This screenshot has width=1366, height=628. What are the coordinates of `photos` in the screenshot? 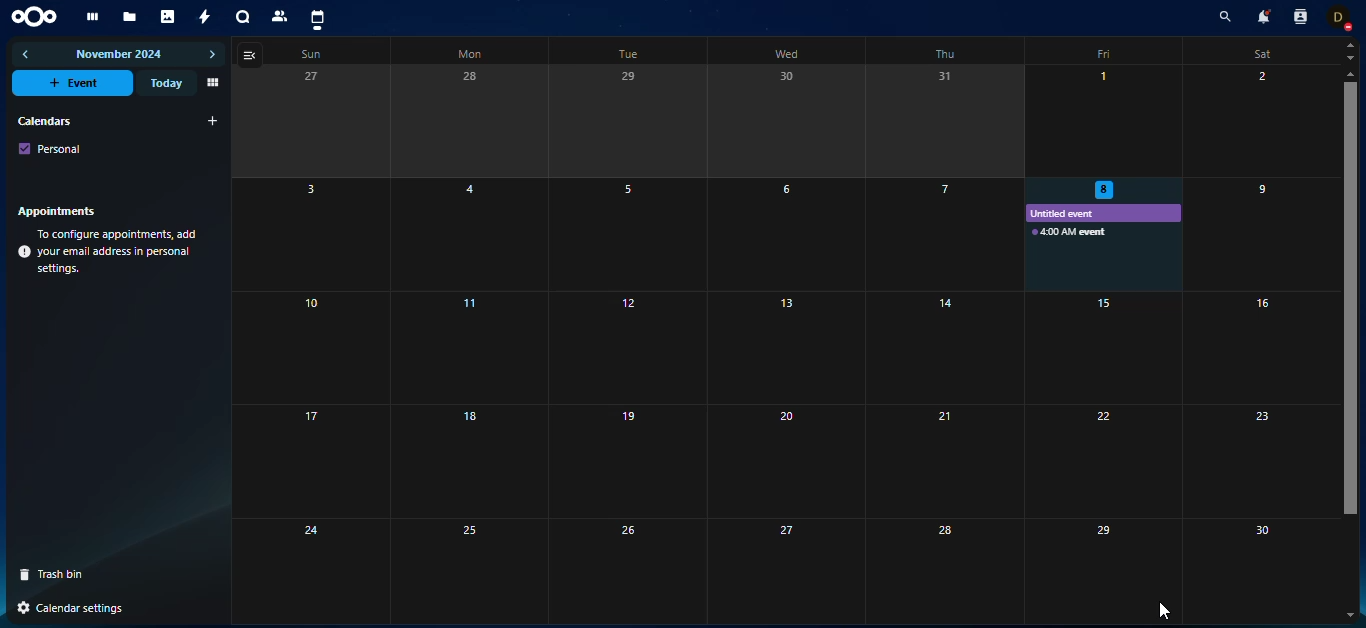 It's located at (169, 17).